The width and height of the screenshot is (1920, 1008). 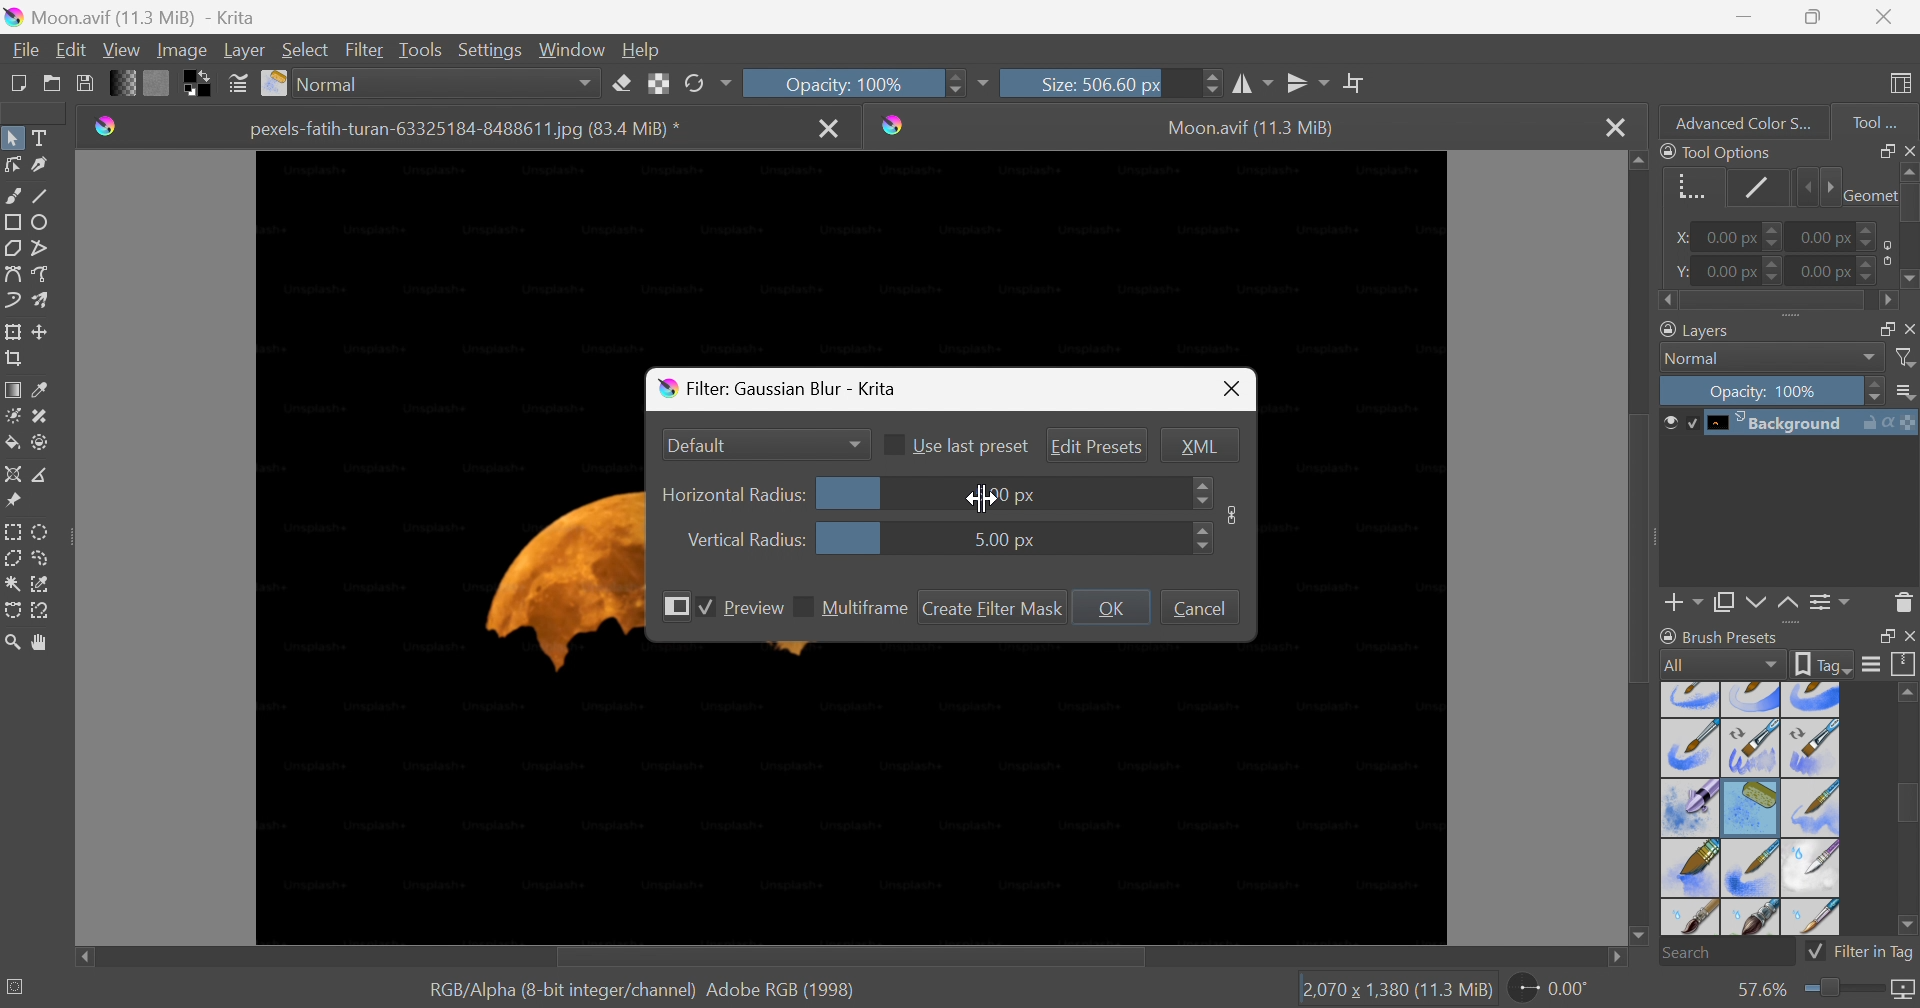 I want to click on Restore down, so click(x=1879, y=635).